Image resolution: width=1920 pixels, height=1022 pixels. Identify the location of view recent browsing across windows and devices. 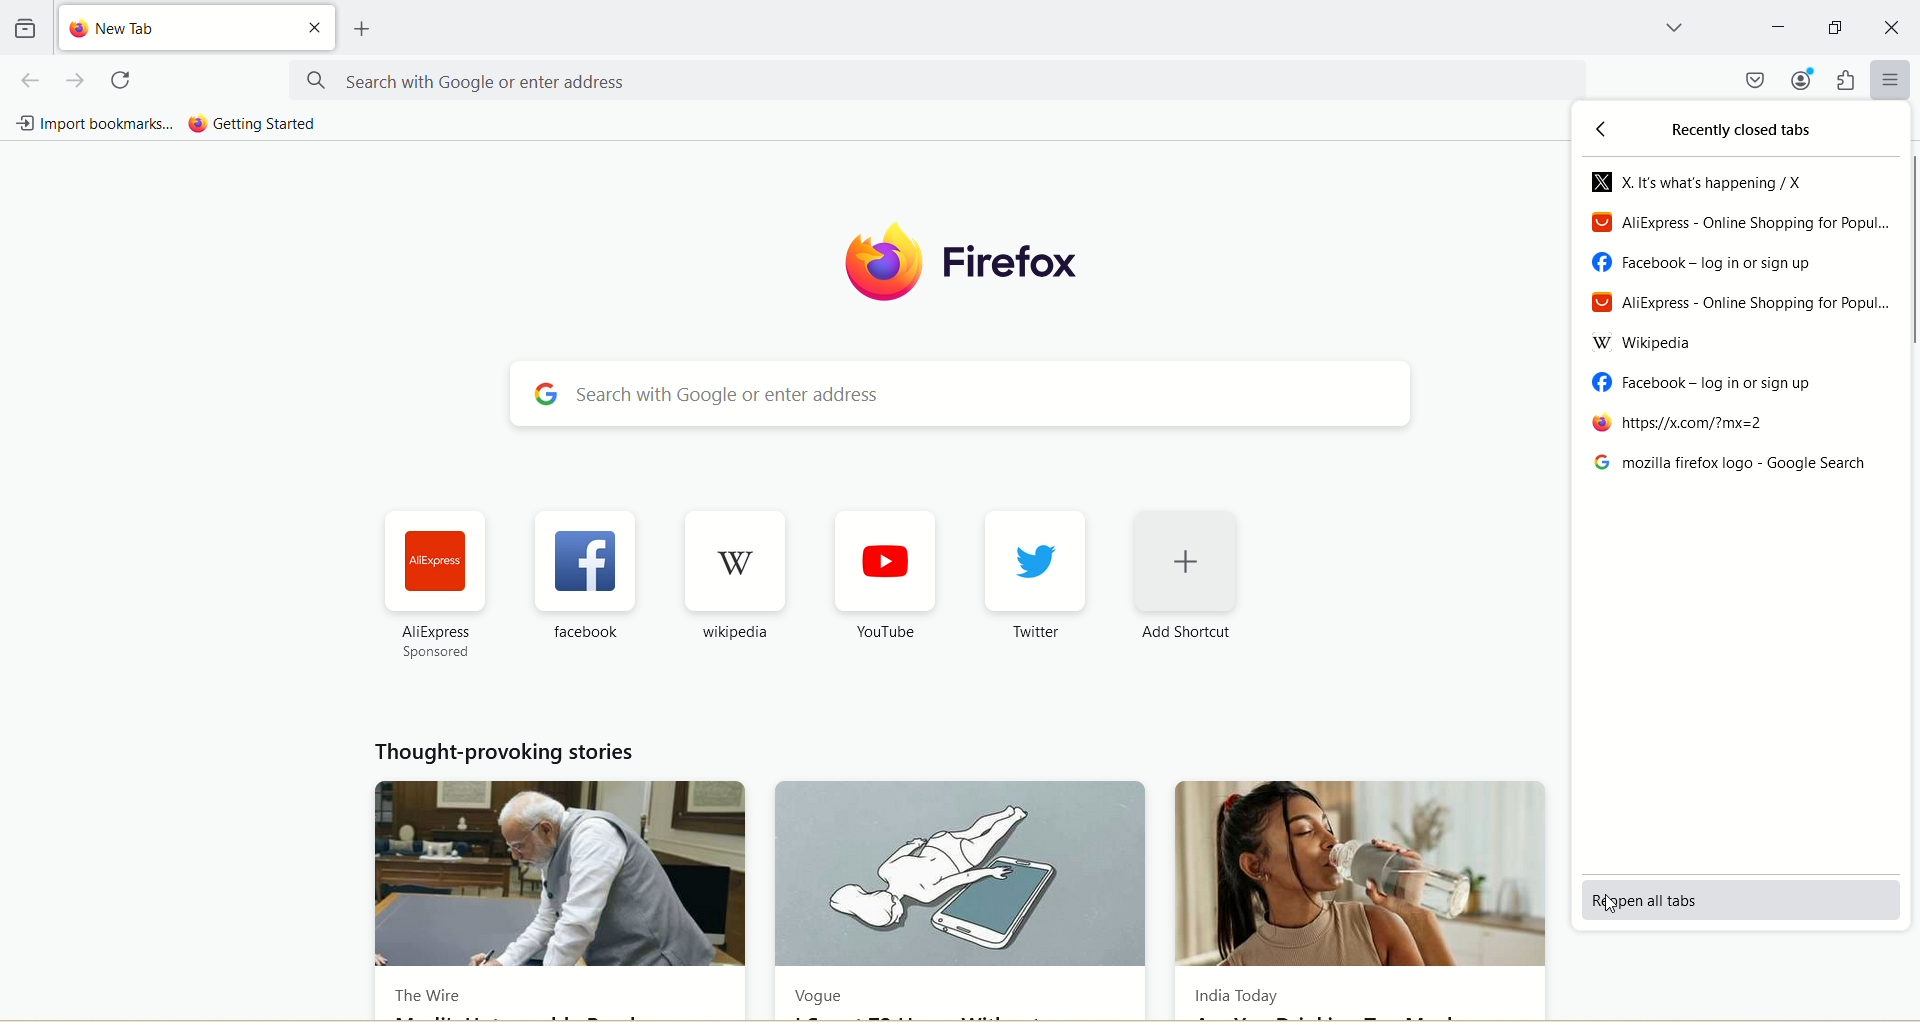
(25, 26).